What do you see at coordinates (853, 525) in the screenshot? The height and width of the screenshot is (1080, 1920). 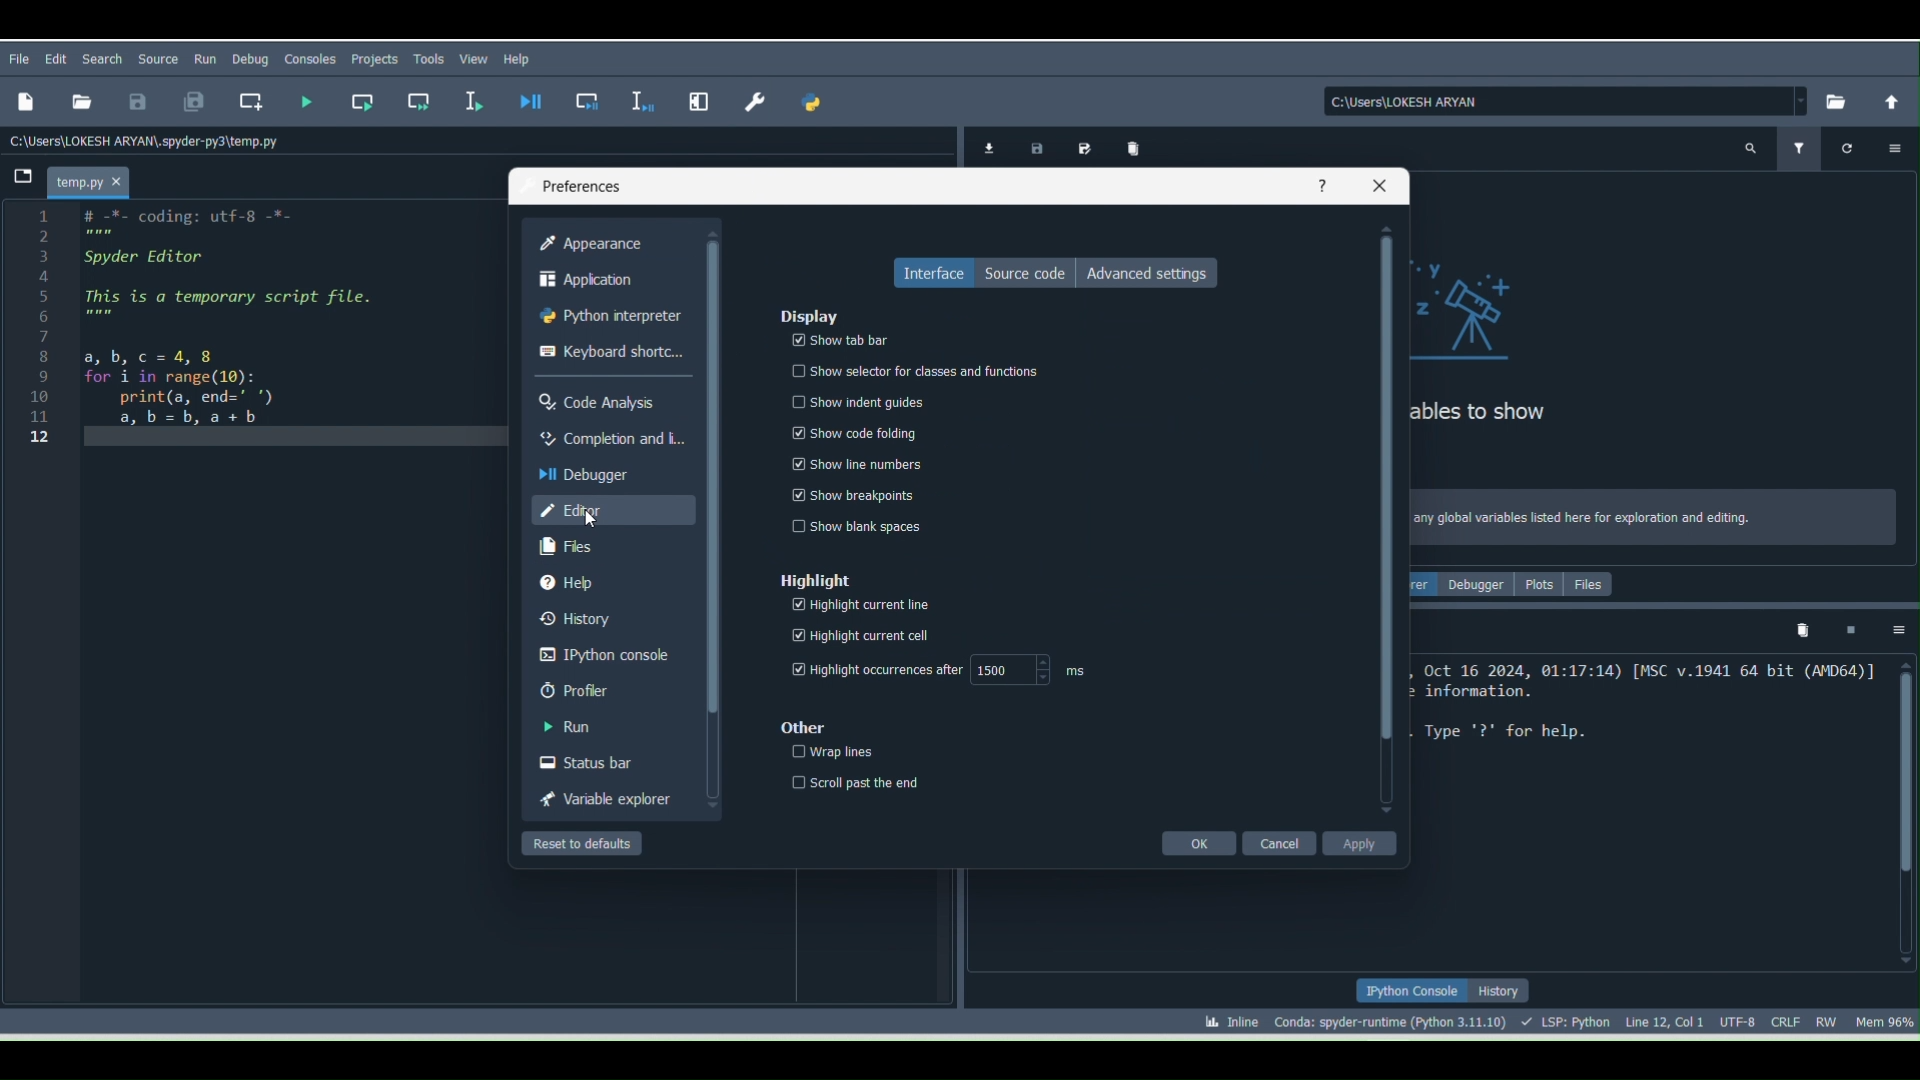 I see `Show blank spaces` at bounding box center [853, 525].